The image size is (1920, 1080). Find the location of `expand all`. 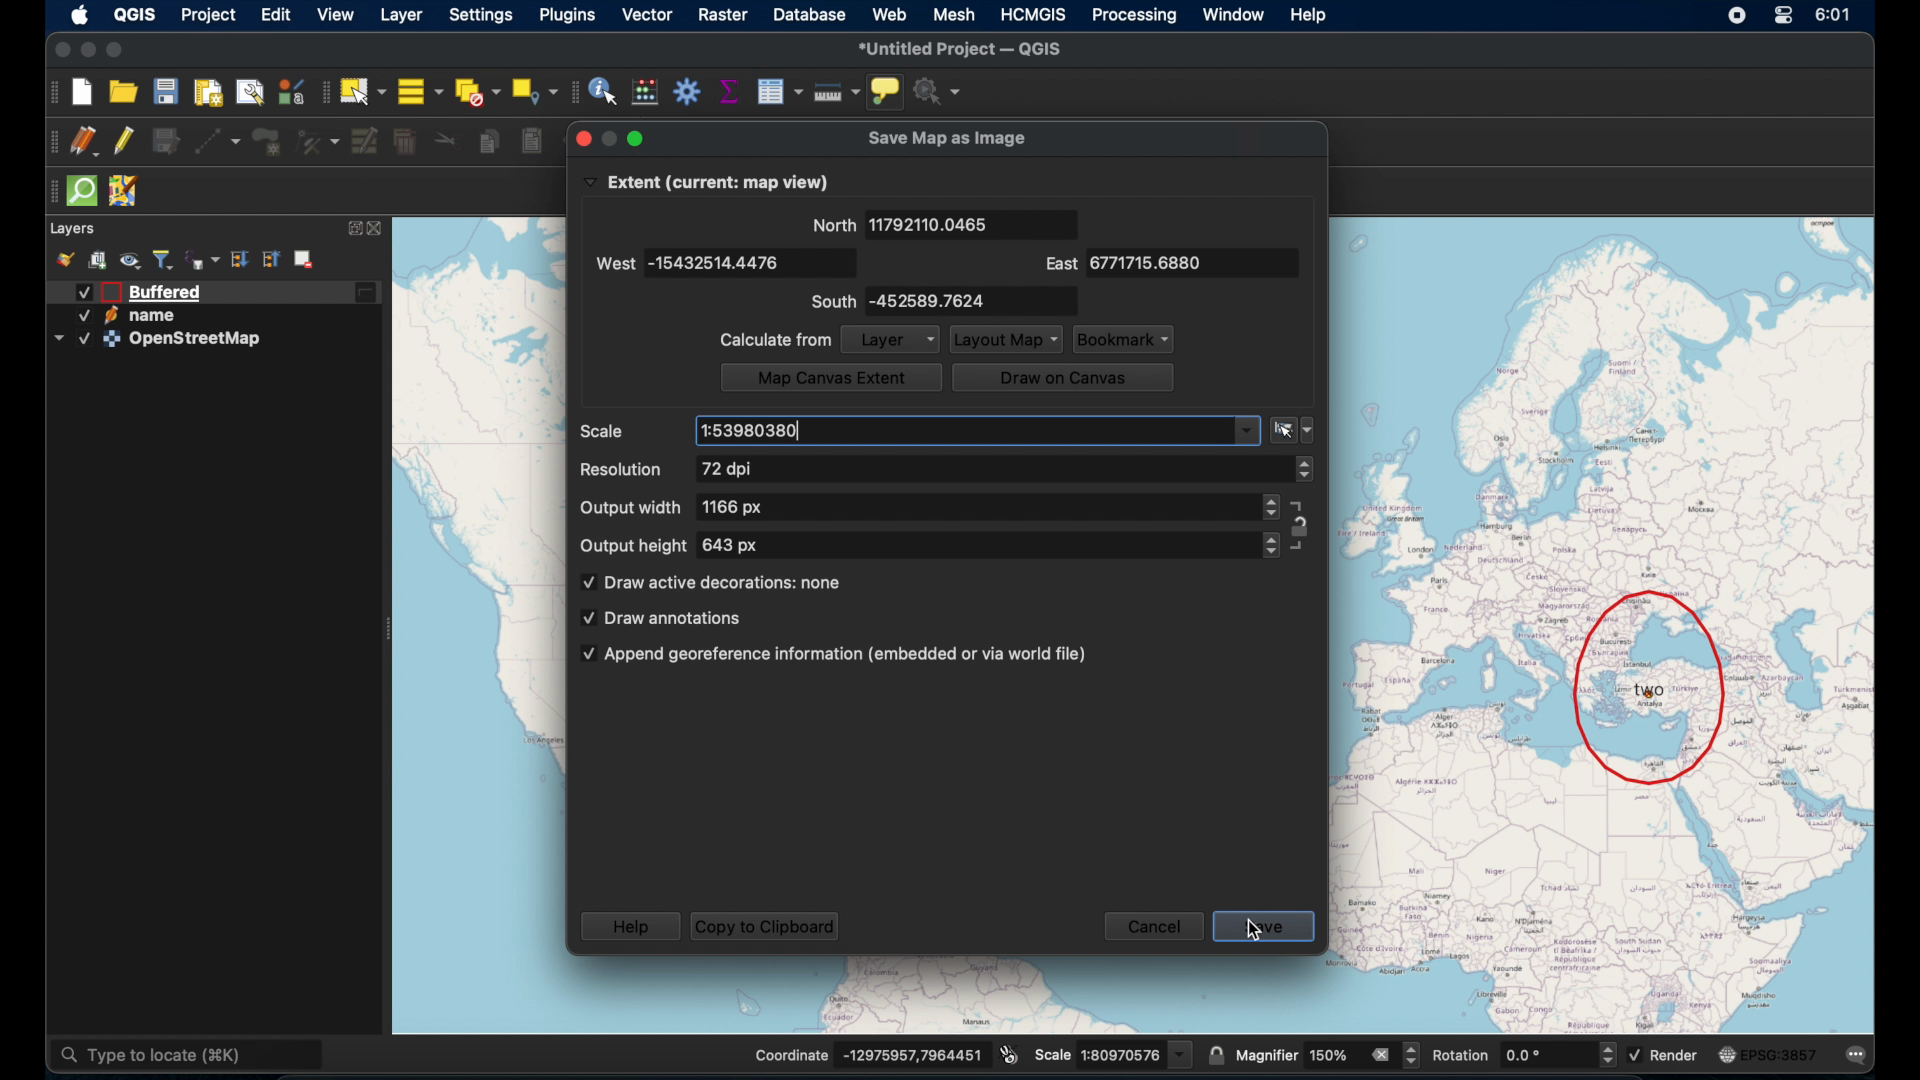

expand all is located at coordinates (239, 258).